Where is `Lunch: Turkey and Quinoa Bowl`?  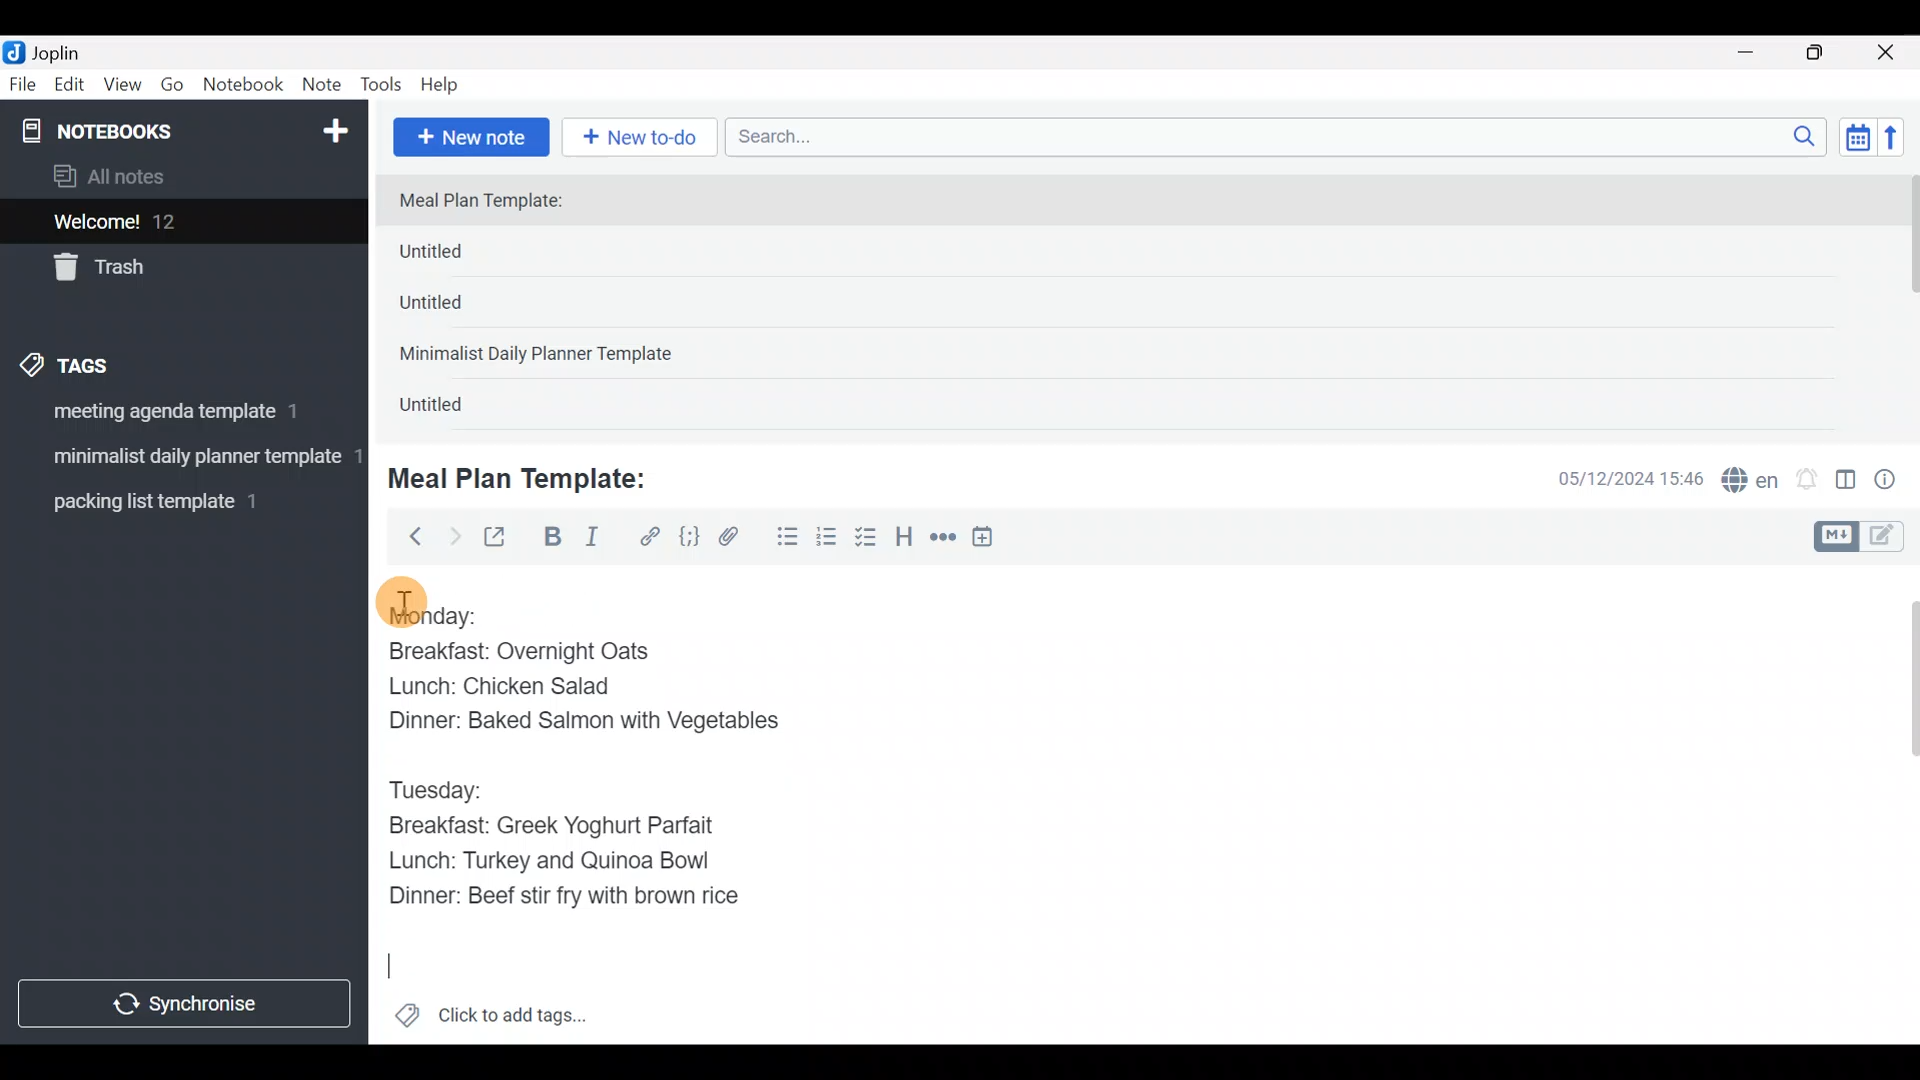 Lunch: Turkey and Quinoa Bowl is located at coordinates (557, 861).